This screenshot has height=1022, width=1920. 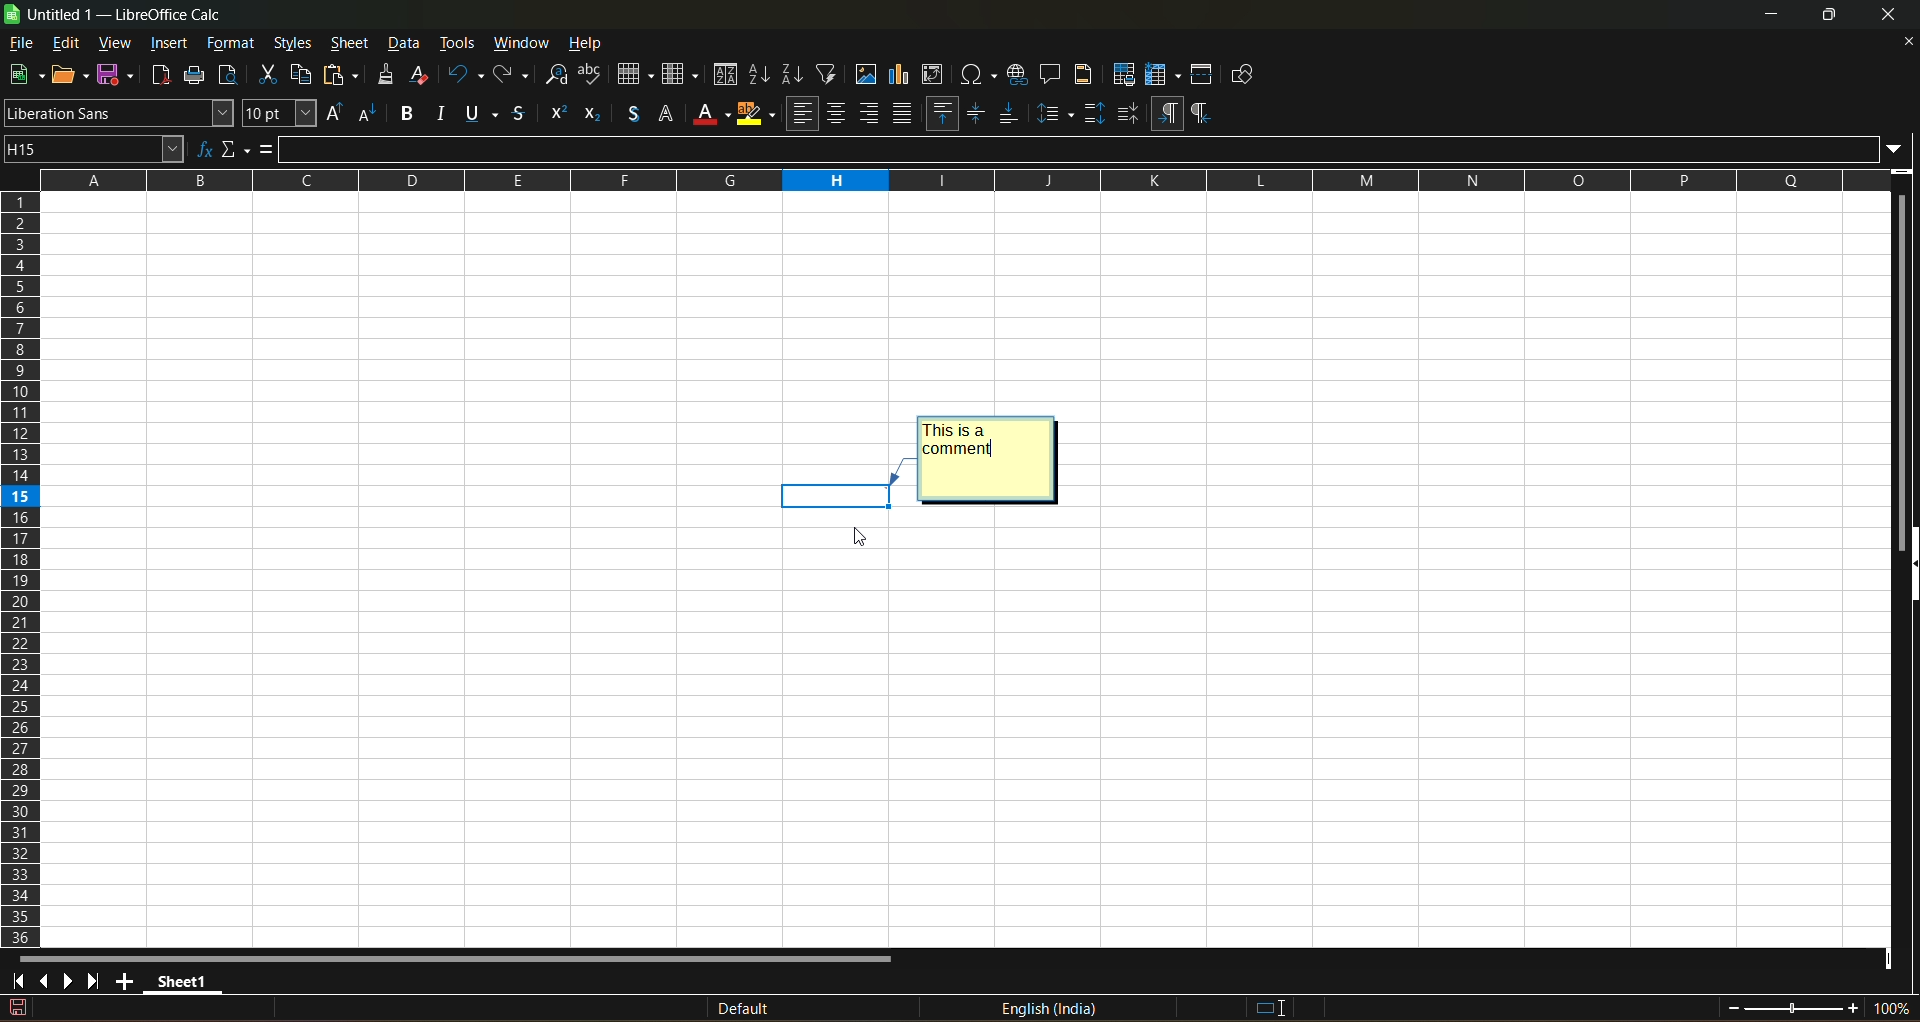 I want to click on define print area, so click(x=1125, y=74).